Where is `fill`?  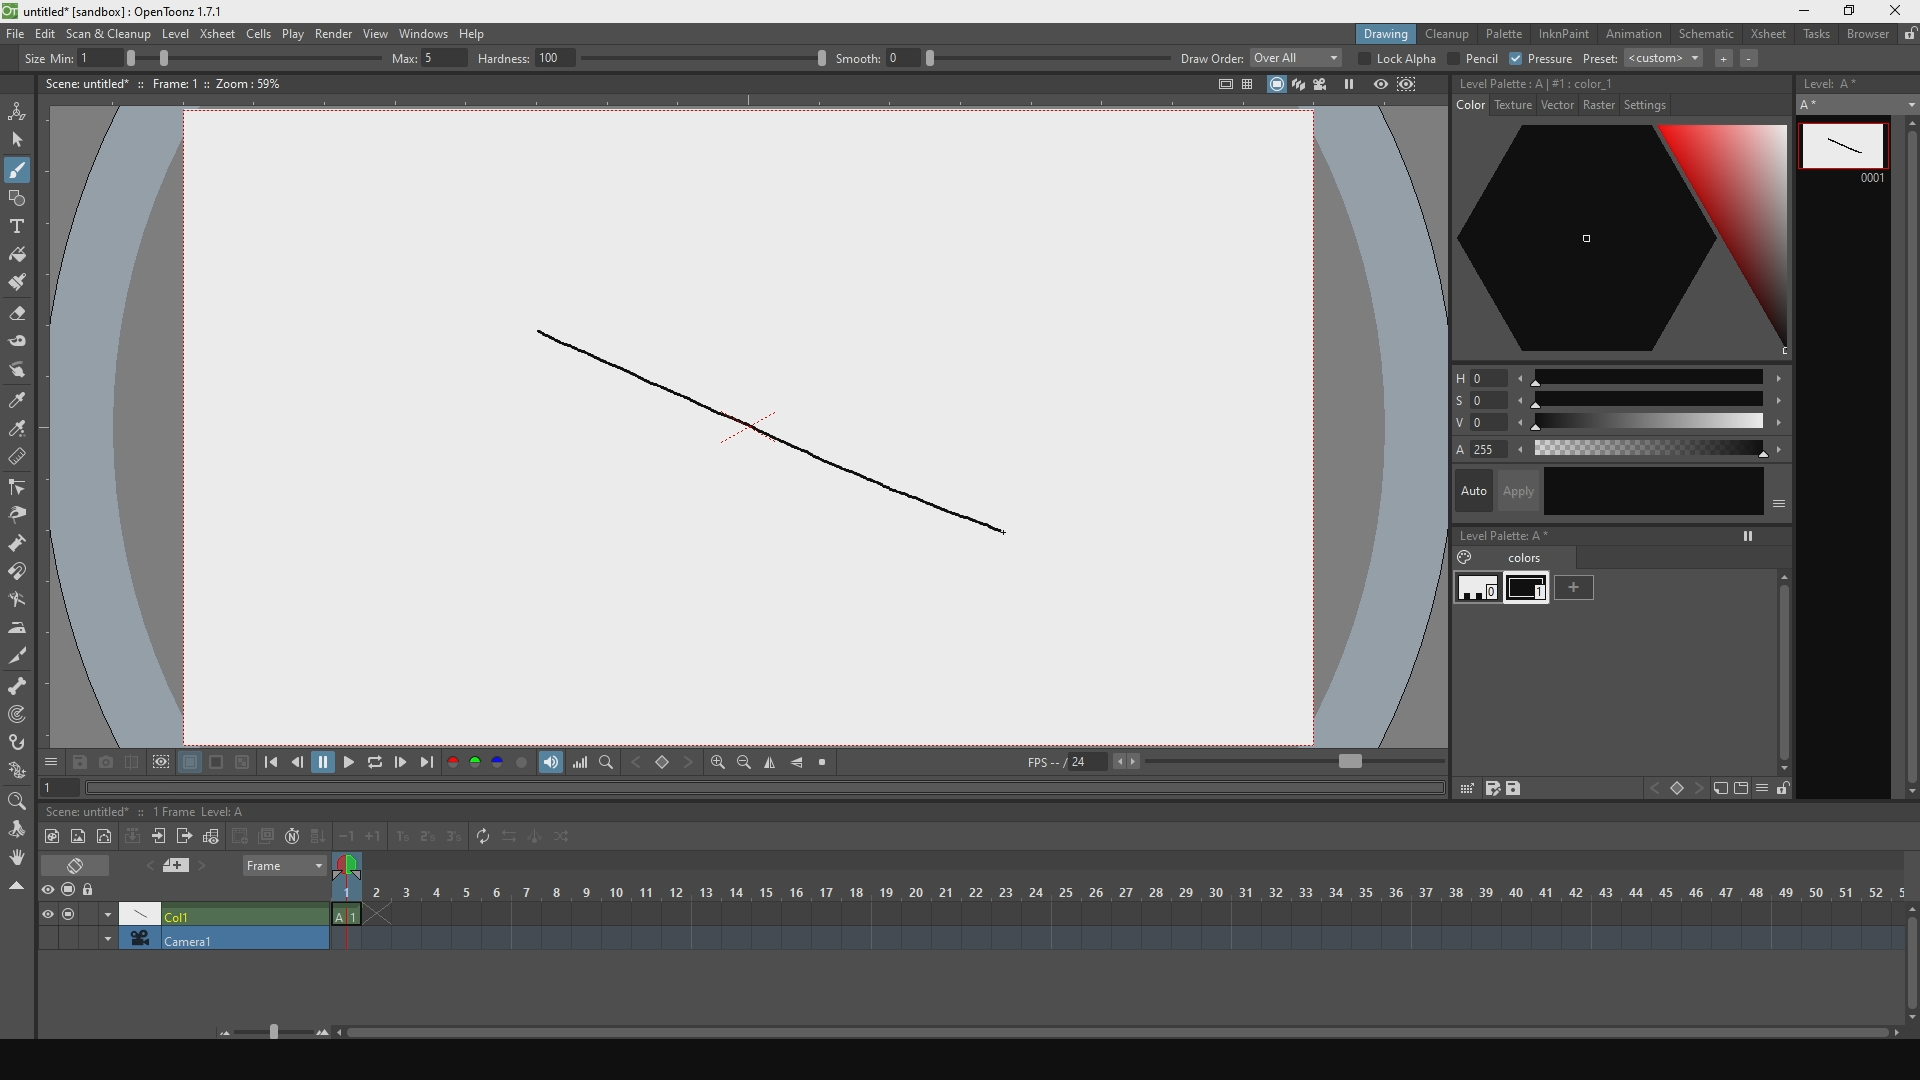
fill is located at coordinates (18, 254).